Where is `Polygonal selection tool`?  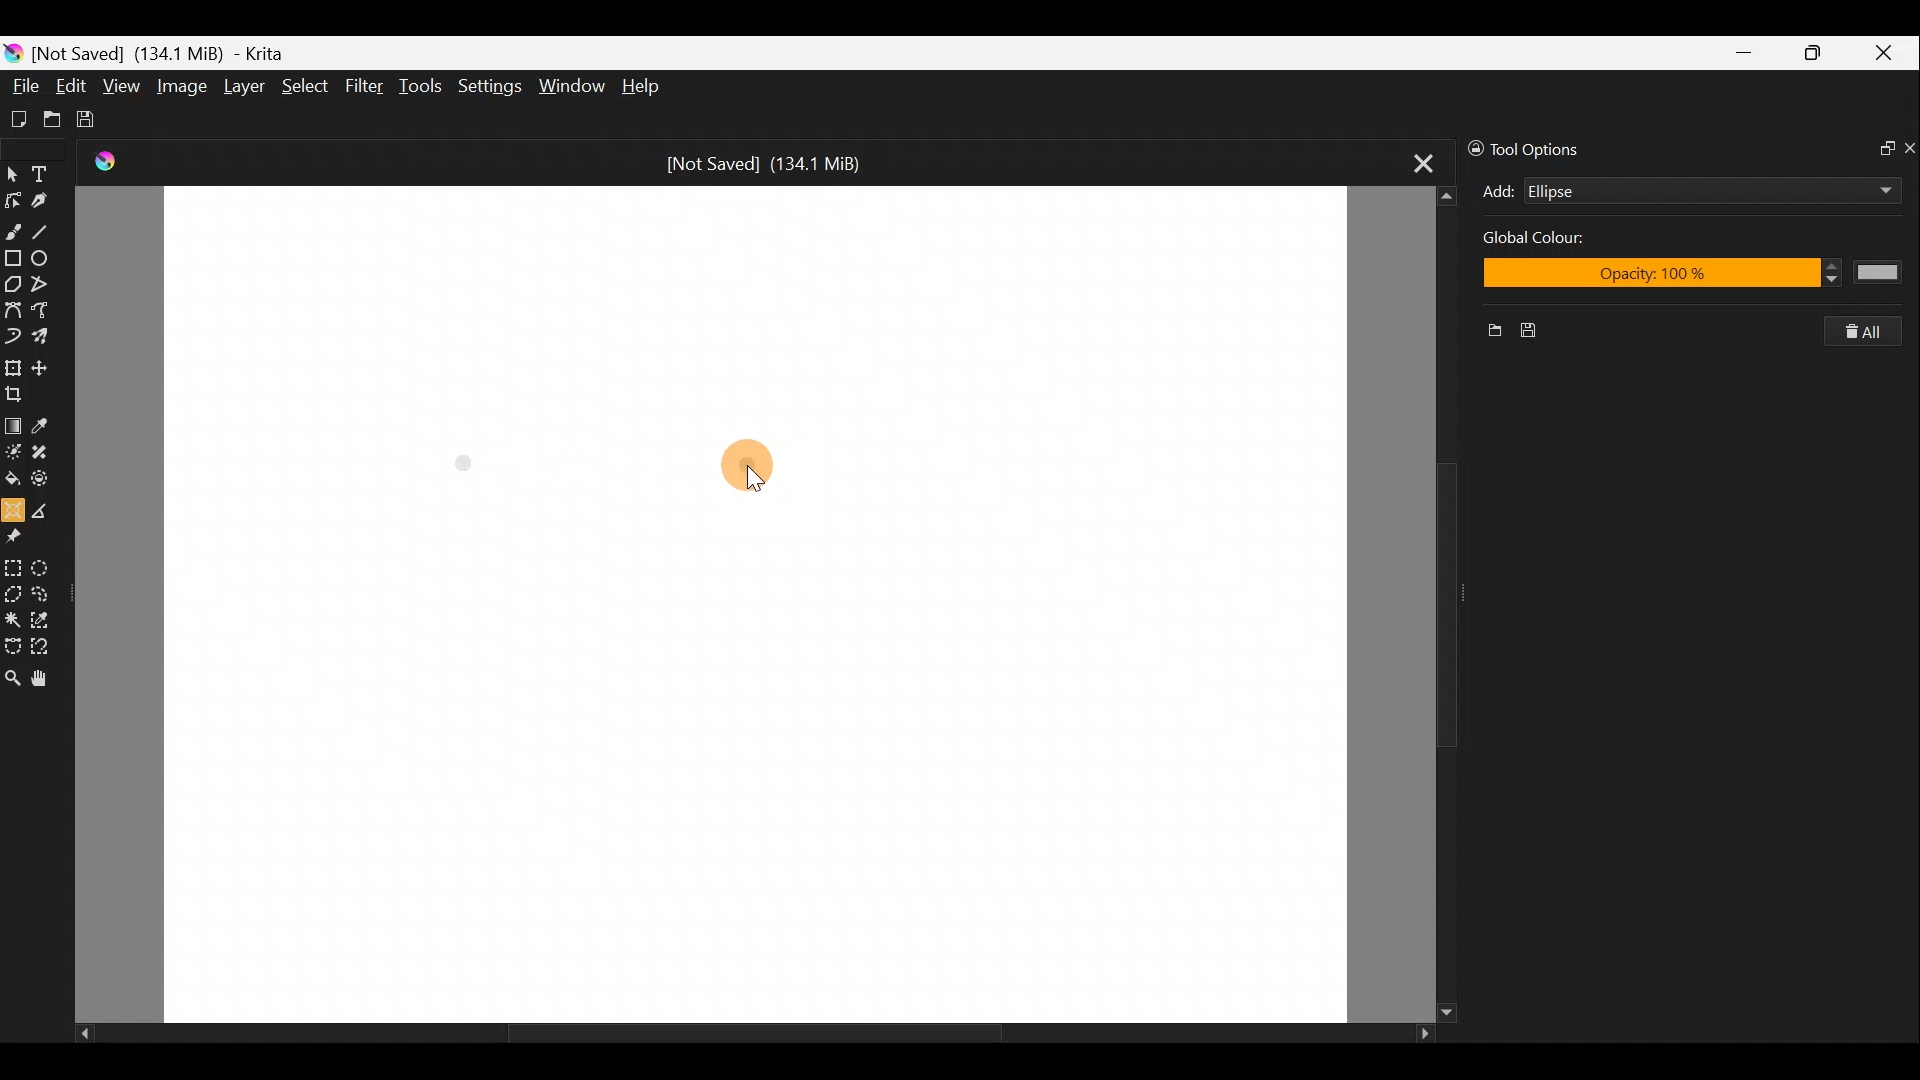 Polygonal selection tool is located at coordinates (13, 591).